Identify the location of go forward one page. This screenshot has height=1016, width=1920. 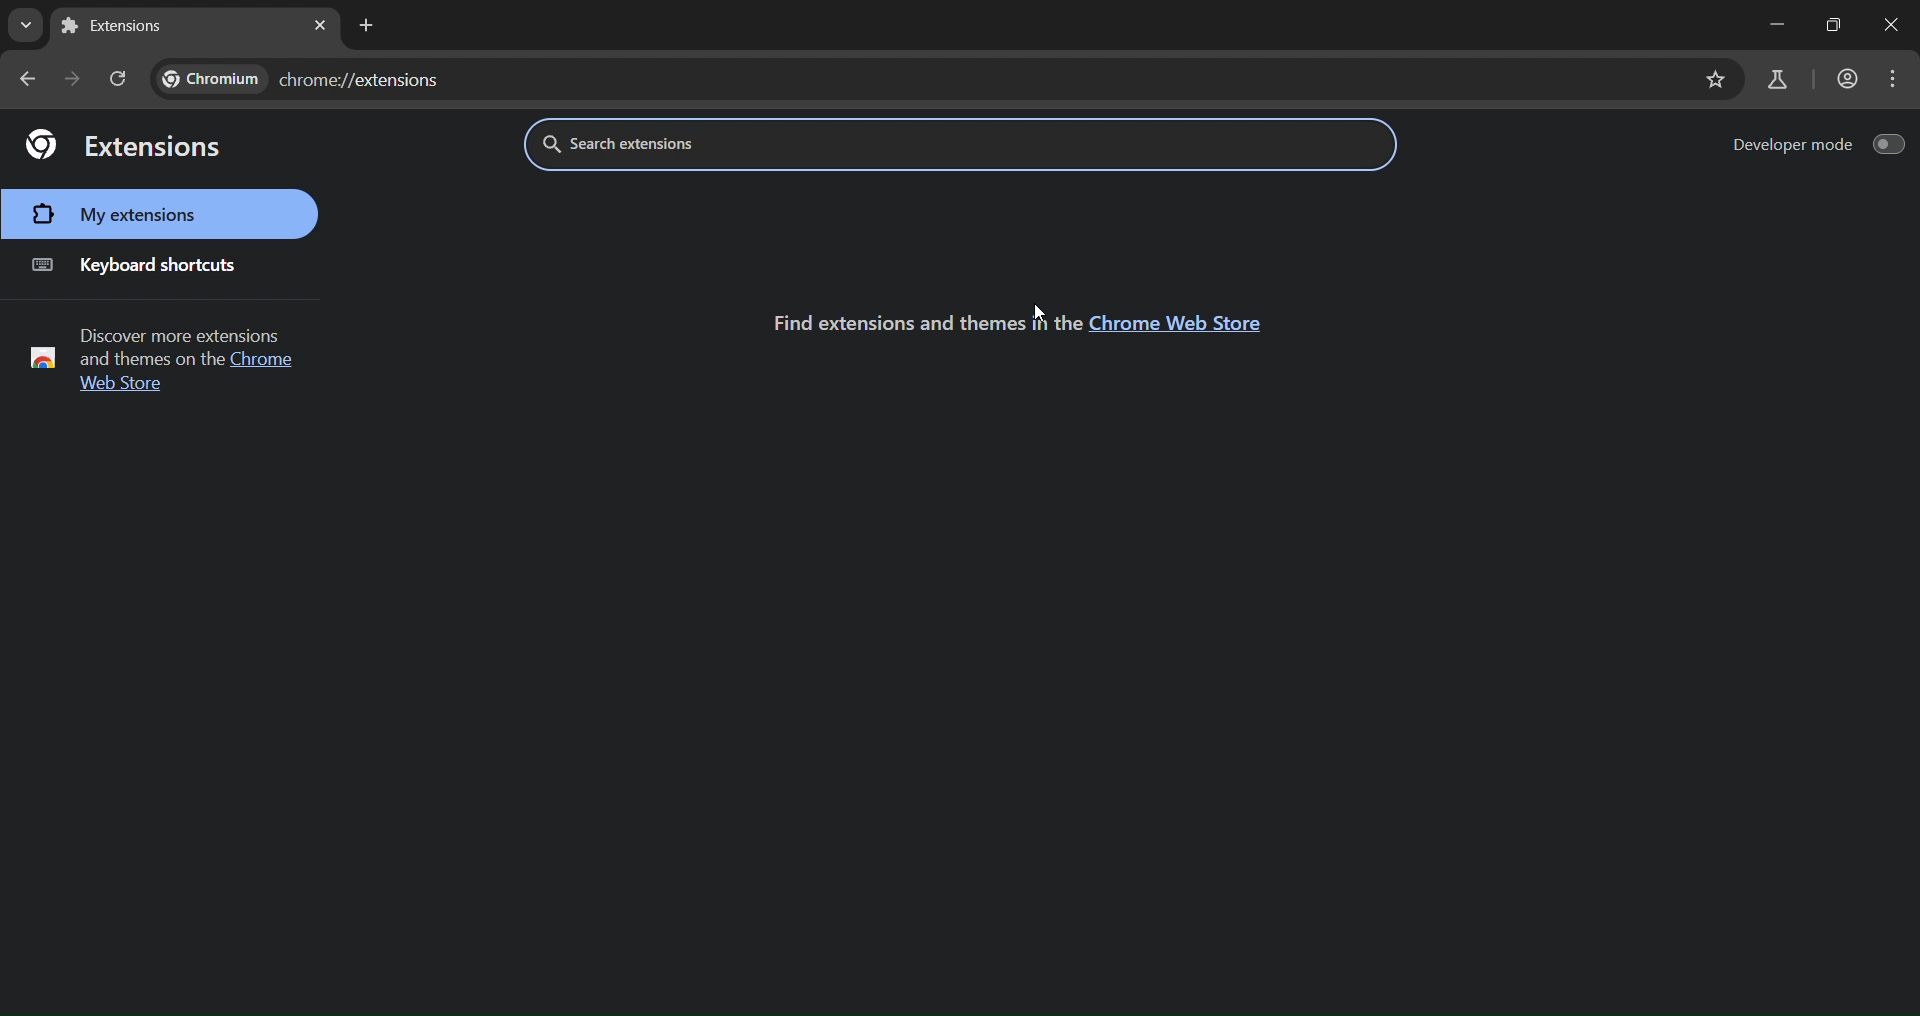
(76, 81).